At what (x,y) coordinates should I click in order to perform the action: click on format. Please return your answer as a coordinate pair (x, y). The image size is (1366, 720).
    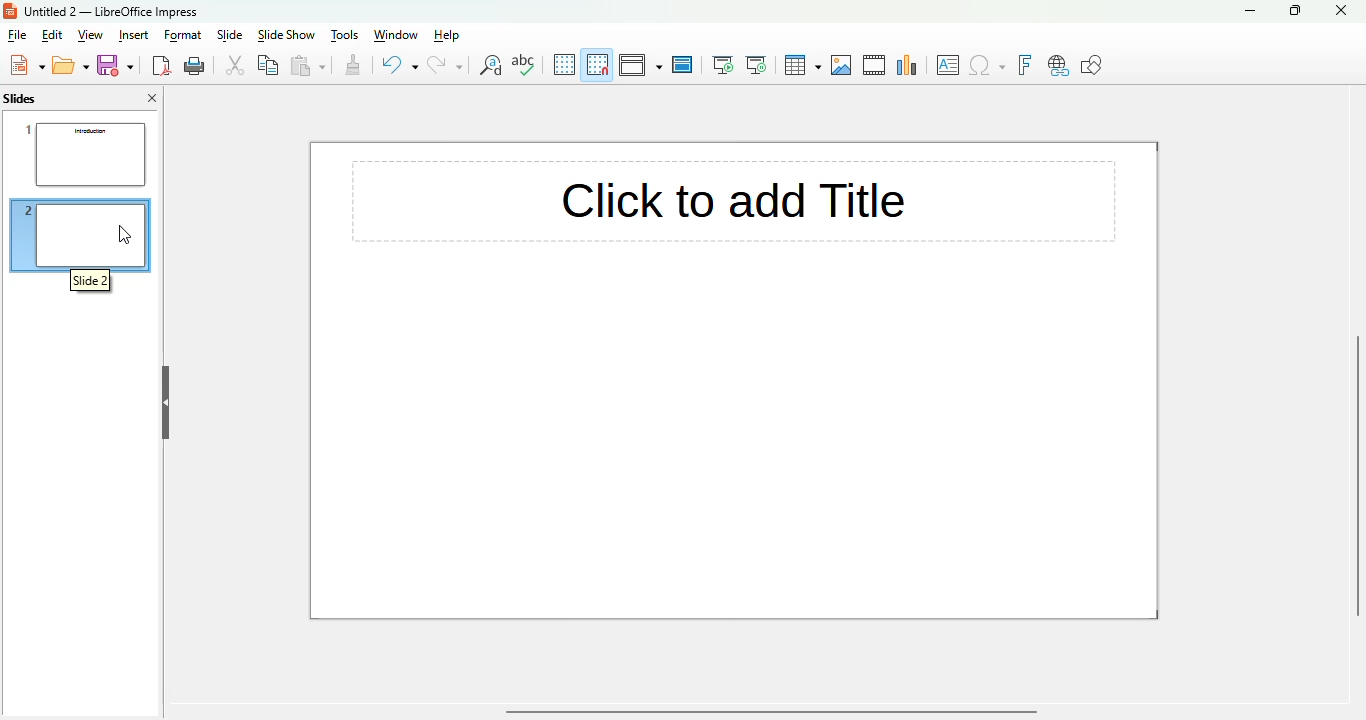
    Looking at the image, I should click on (184, 35).